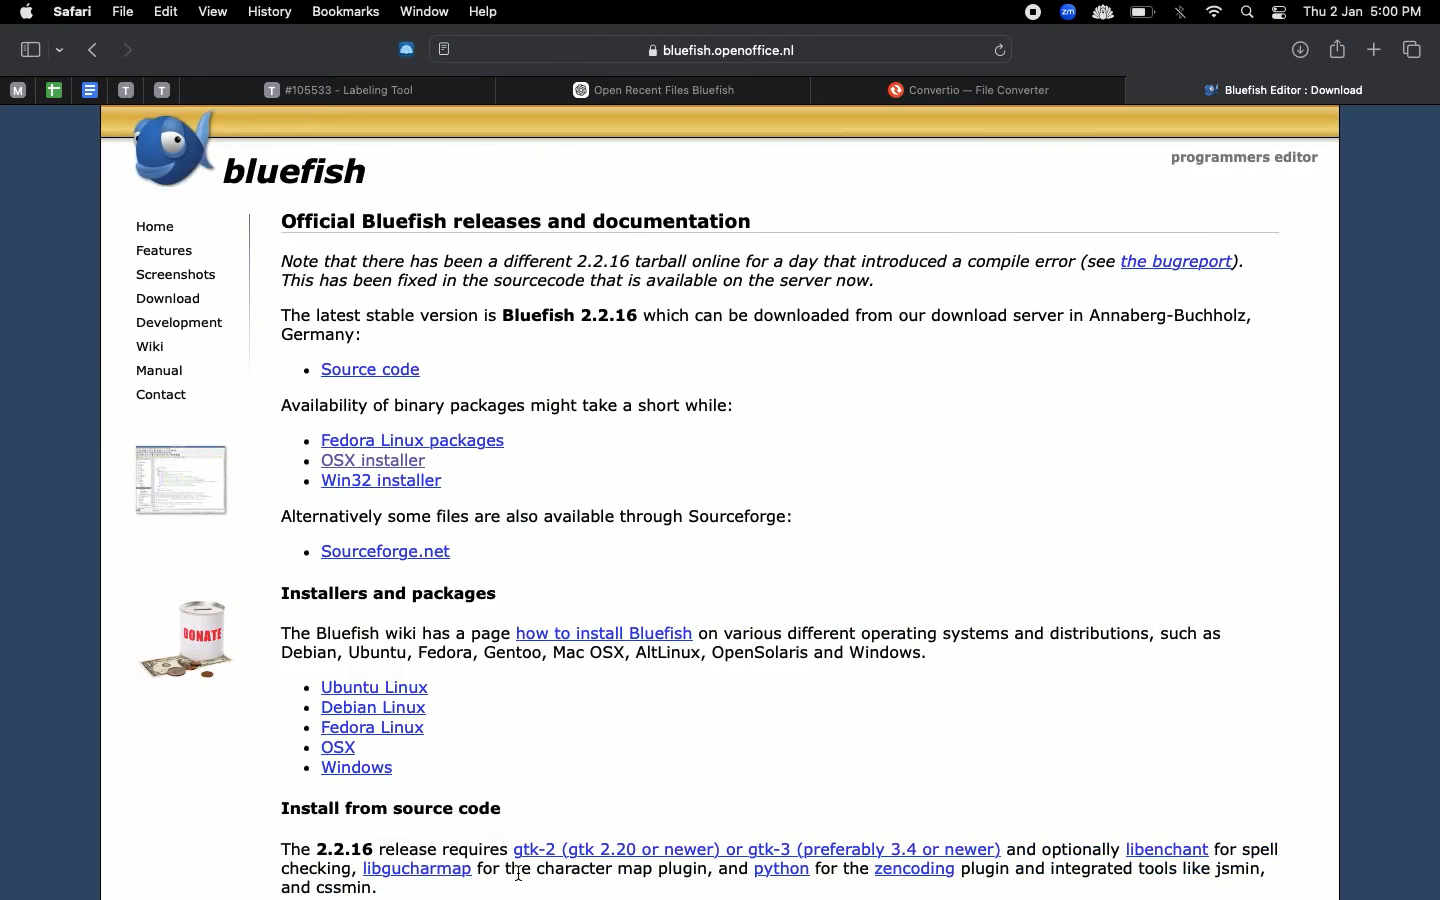 This screenshot has width=1440, height=900. Describe the element at coordinates (156, 347) in the screenshot. I see `wiki` at that location.